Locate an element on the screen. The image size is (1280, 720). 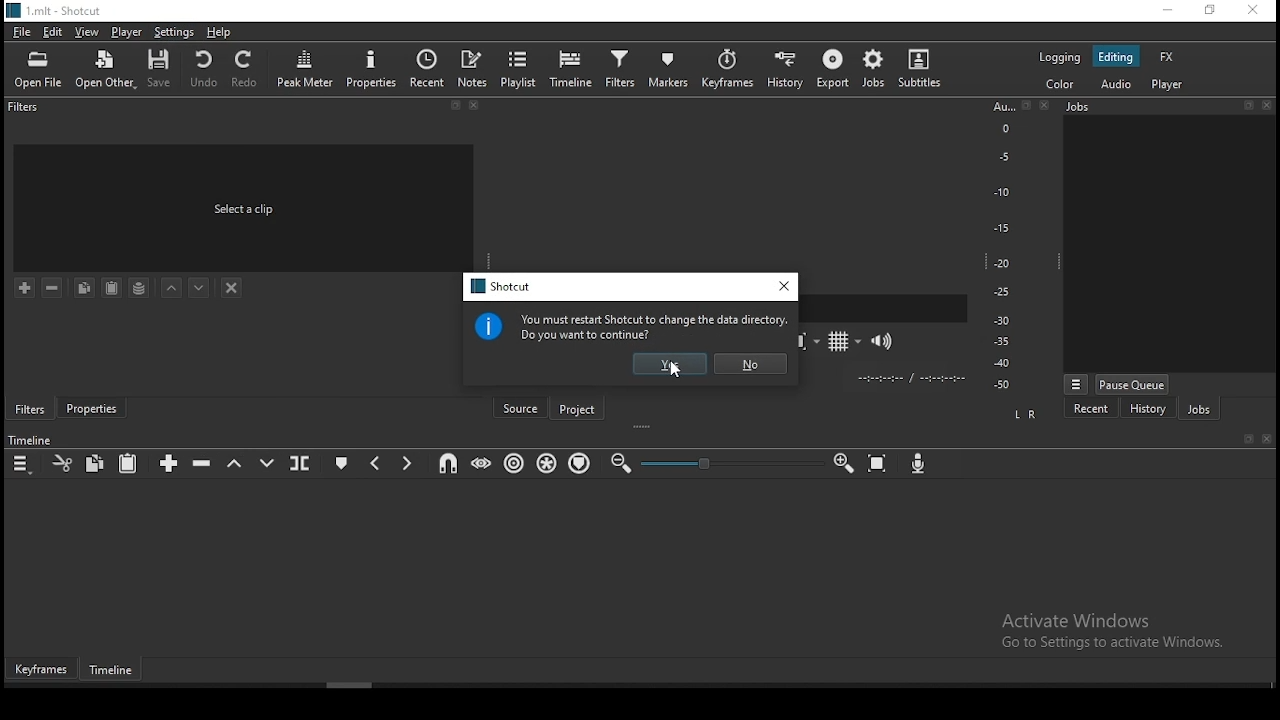
filters is located at coordinates (29, 408).